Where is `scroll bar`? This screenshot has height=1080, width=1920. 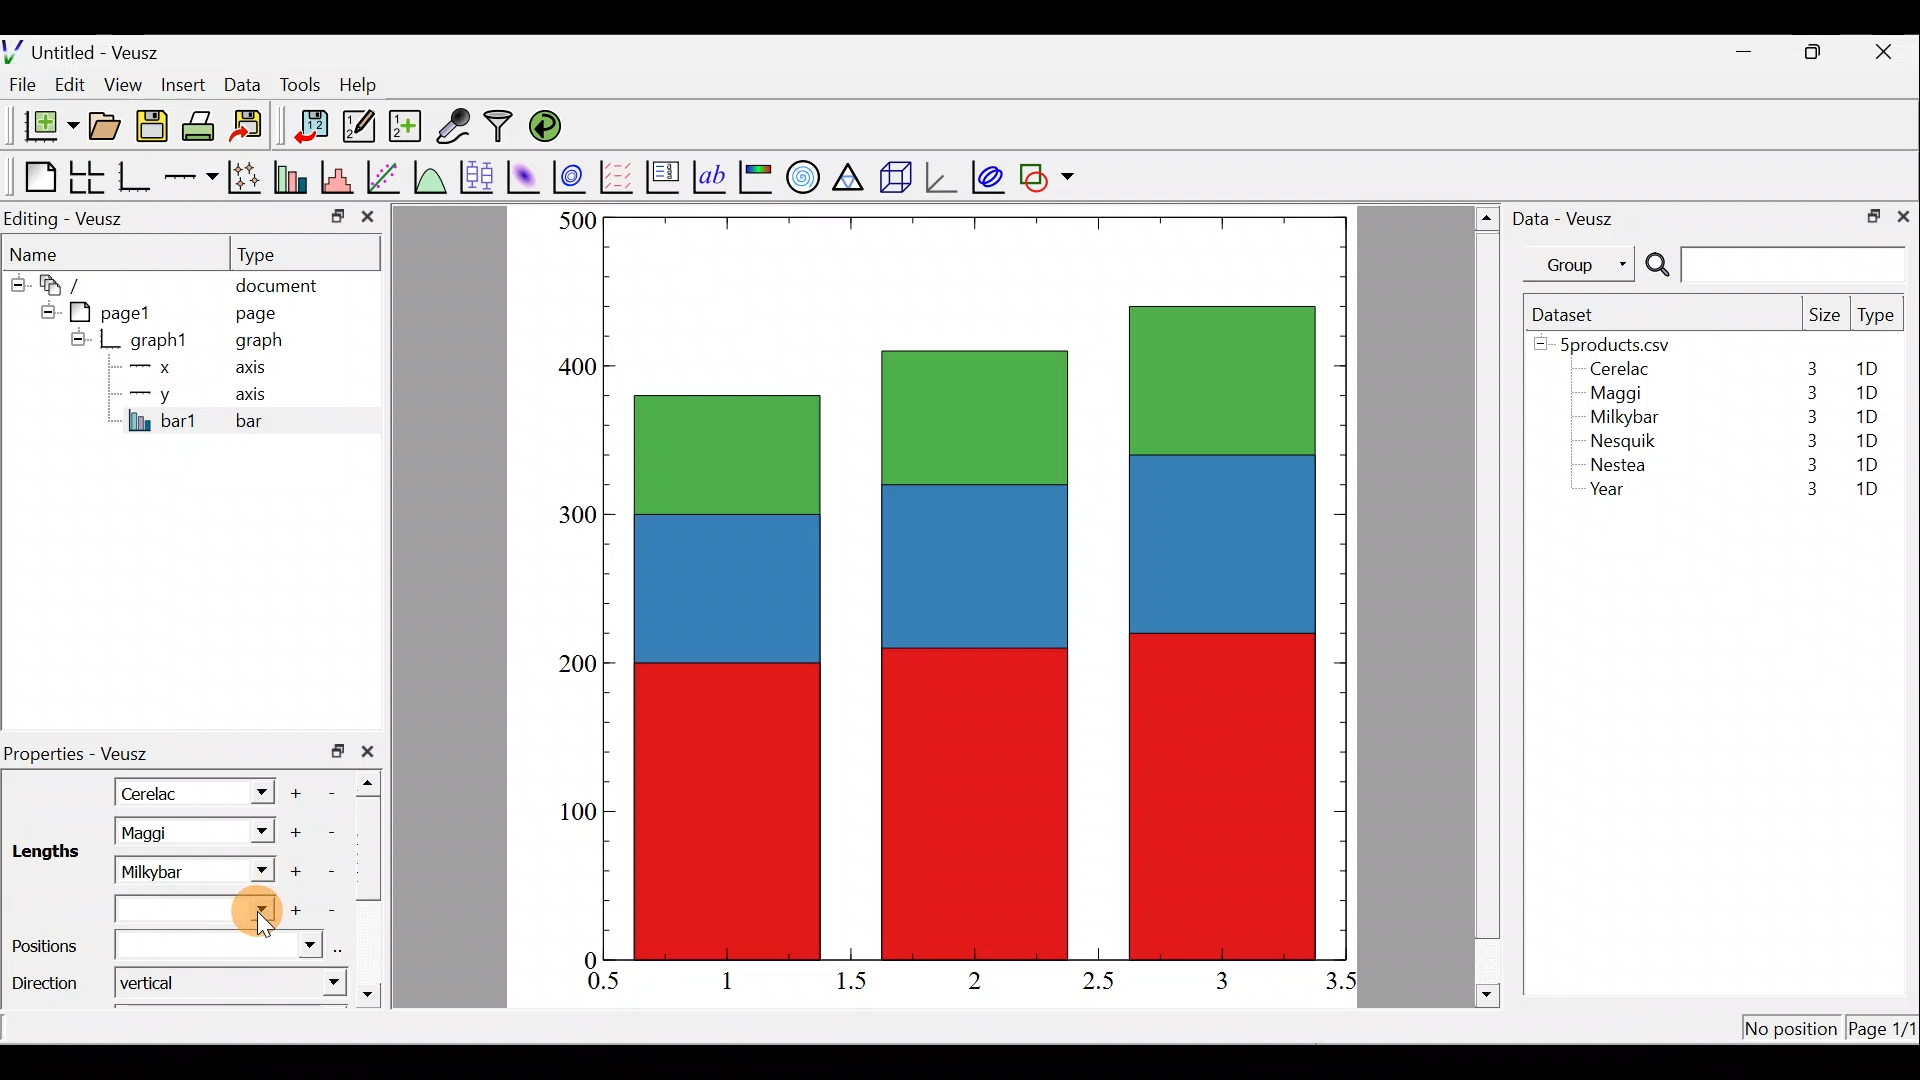
scroll bar is located at coordinates (1488, 603).